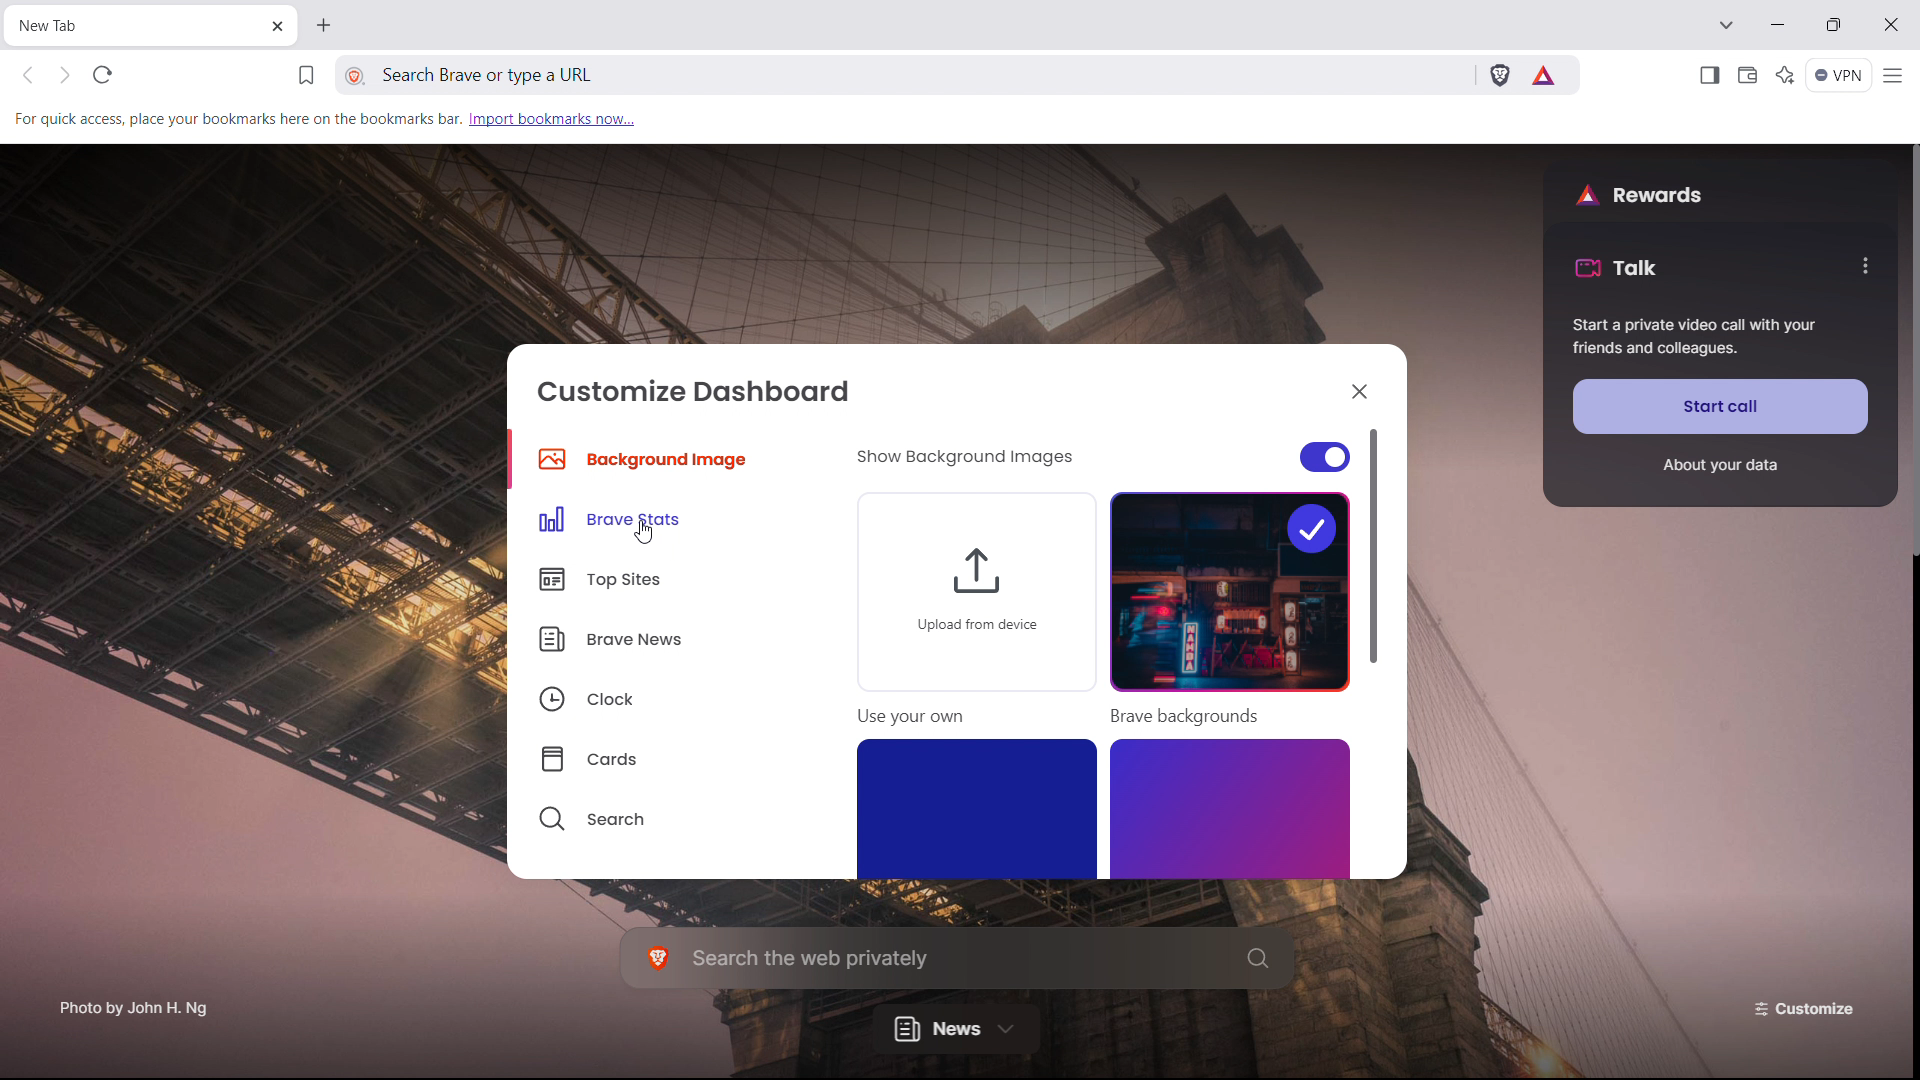  Describe the element at coordinates (644, 531) in the screenshot. I see `cursor` at that location.